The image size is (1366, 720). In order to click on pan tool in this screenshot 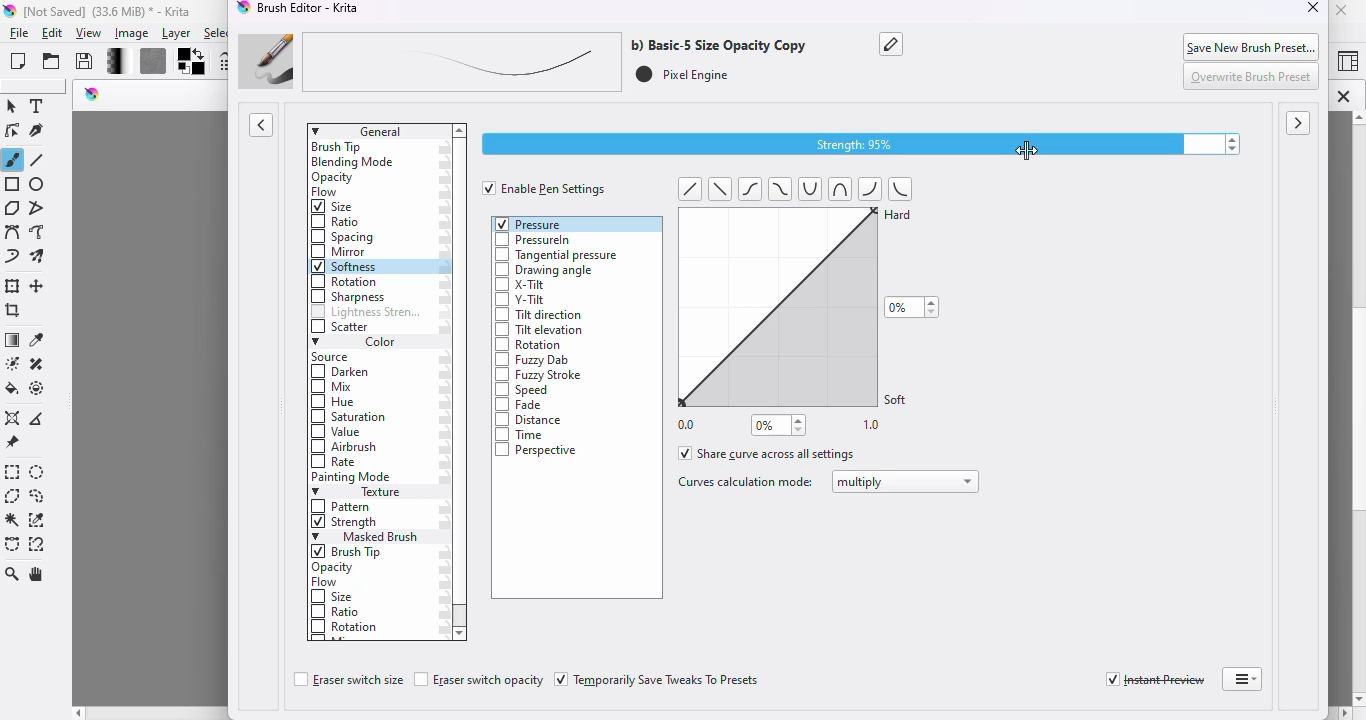, I will do `click(39, 575)`.